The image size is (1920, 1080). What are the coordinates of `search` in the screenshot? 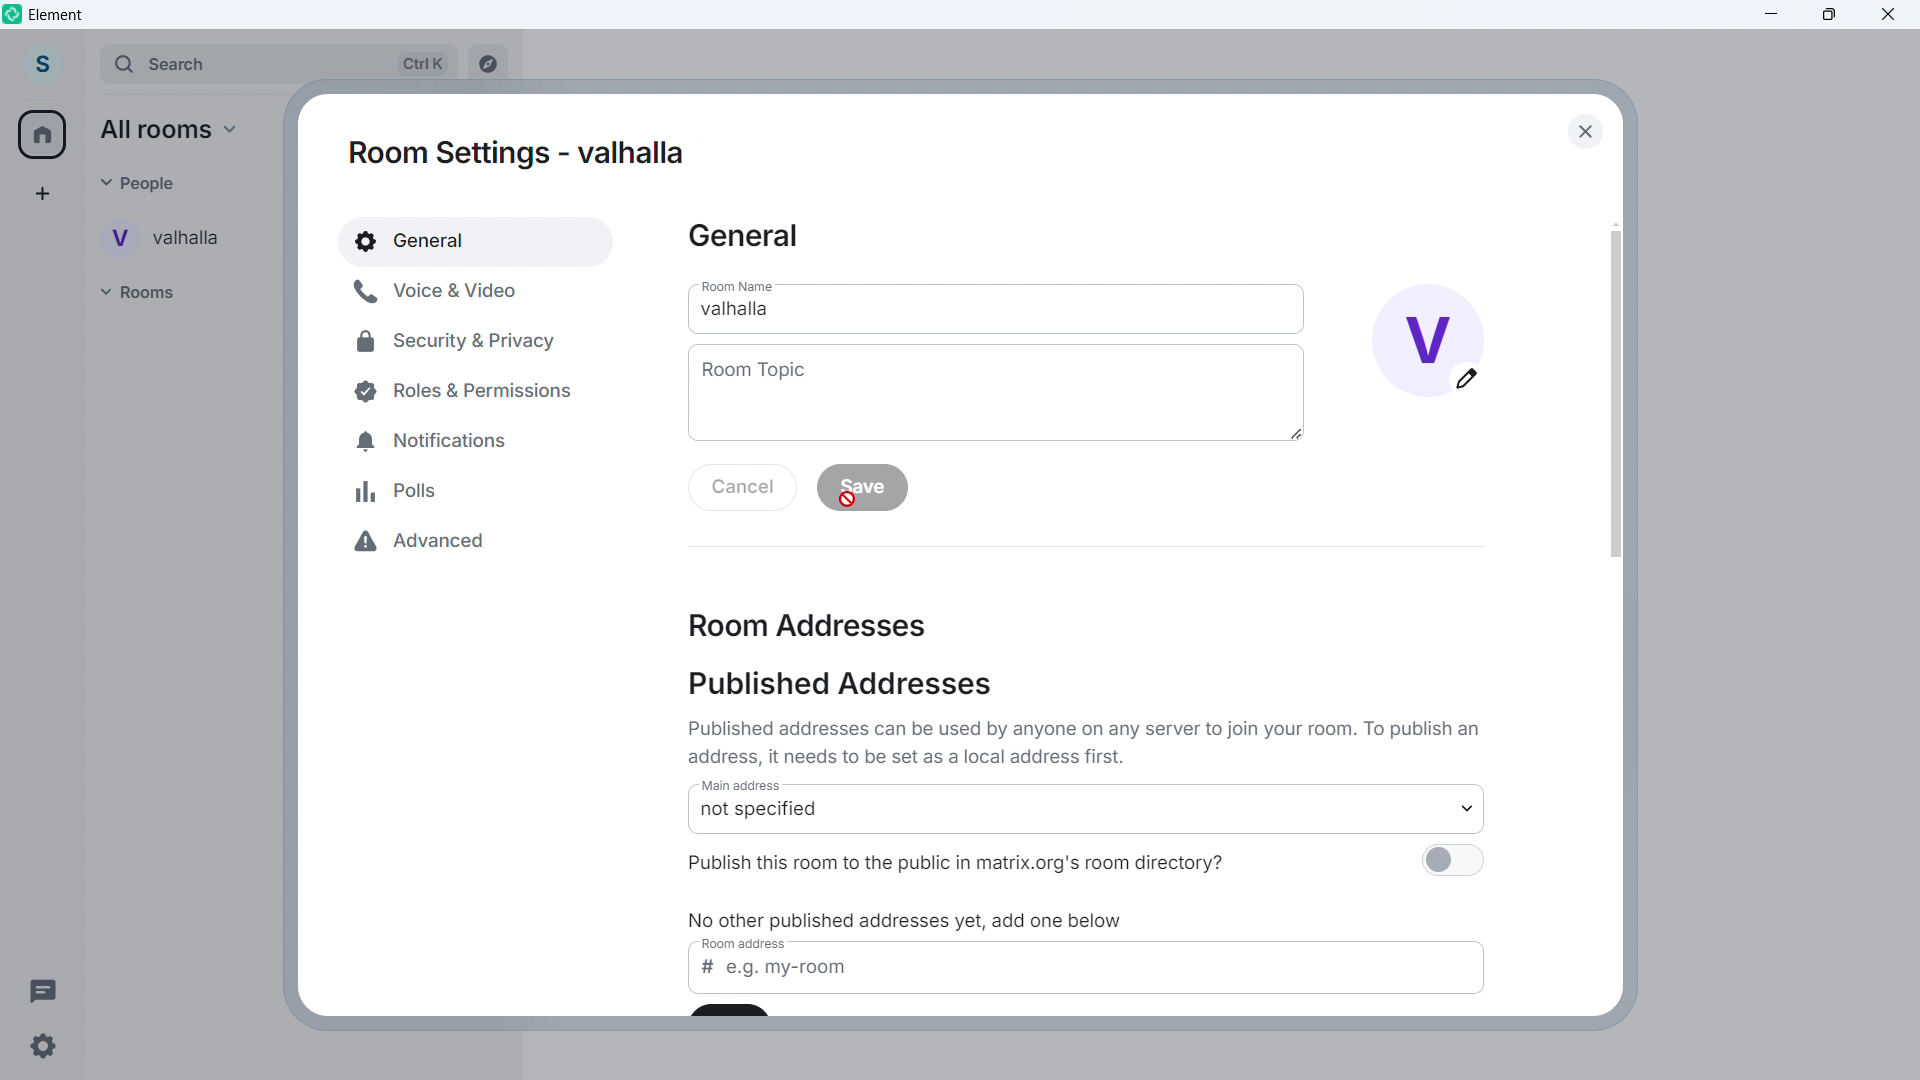 It's located at (279, 63).